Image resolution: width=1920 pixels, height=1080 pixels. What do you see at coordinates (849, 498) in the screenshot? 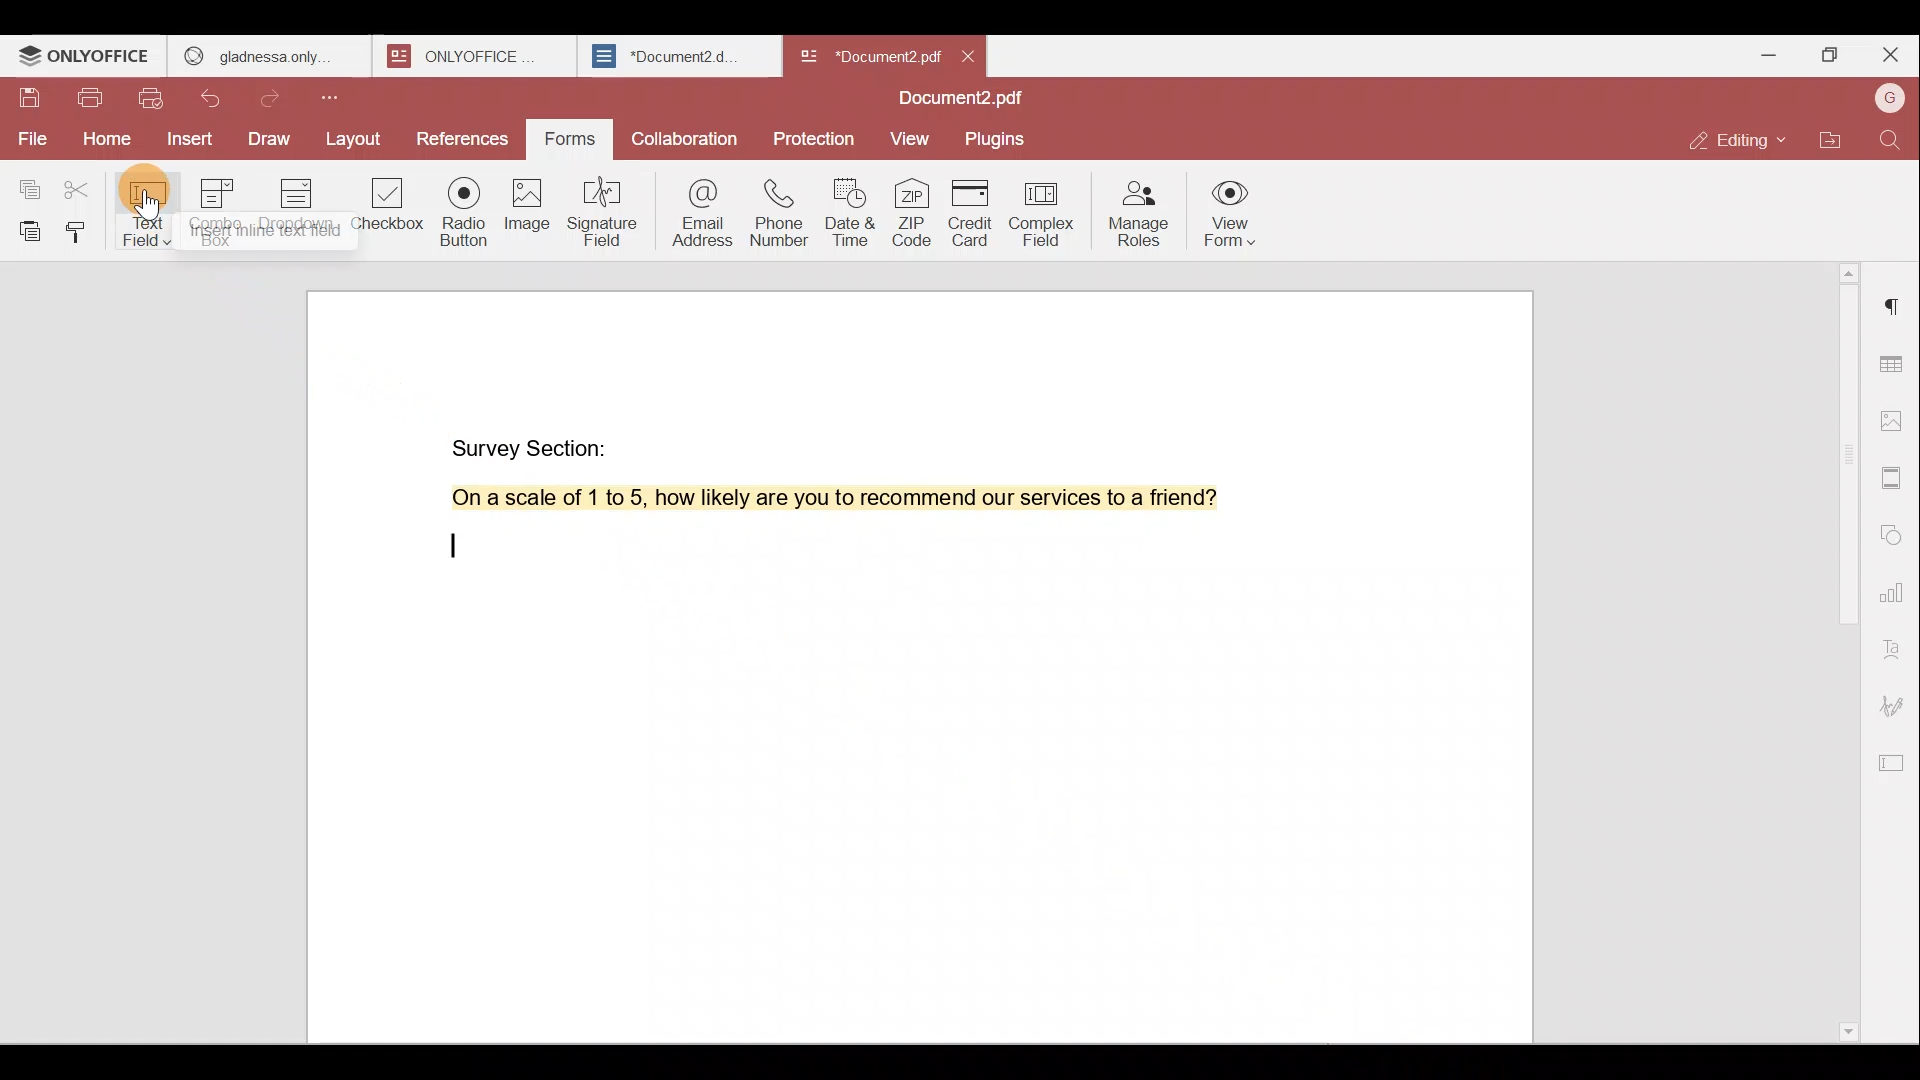
I see `On a scale of 1 to 5, how likely are you to recommend our services to a friend?` at bounding box center [849, 498].